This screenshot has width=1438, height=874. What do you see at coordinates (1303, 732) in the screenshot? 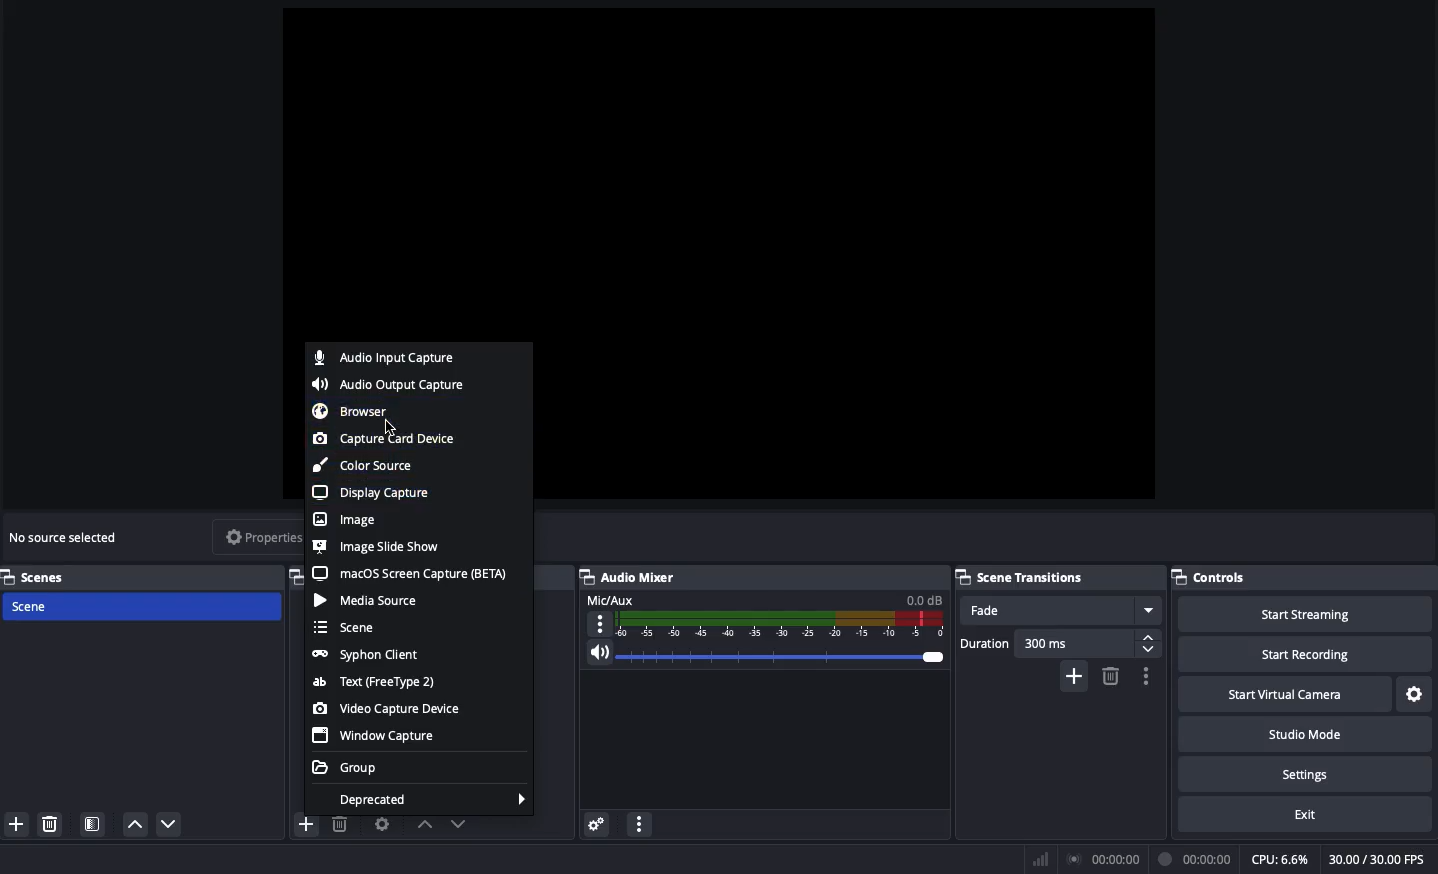
I see `Studio mode` at bounding box center [1303, 732].